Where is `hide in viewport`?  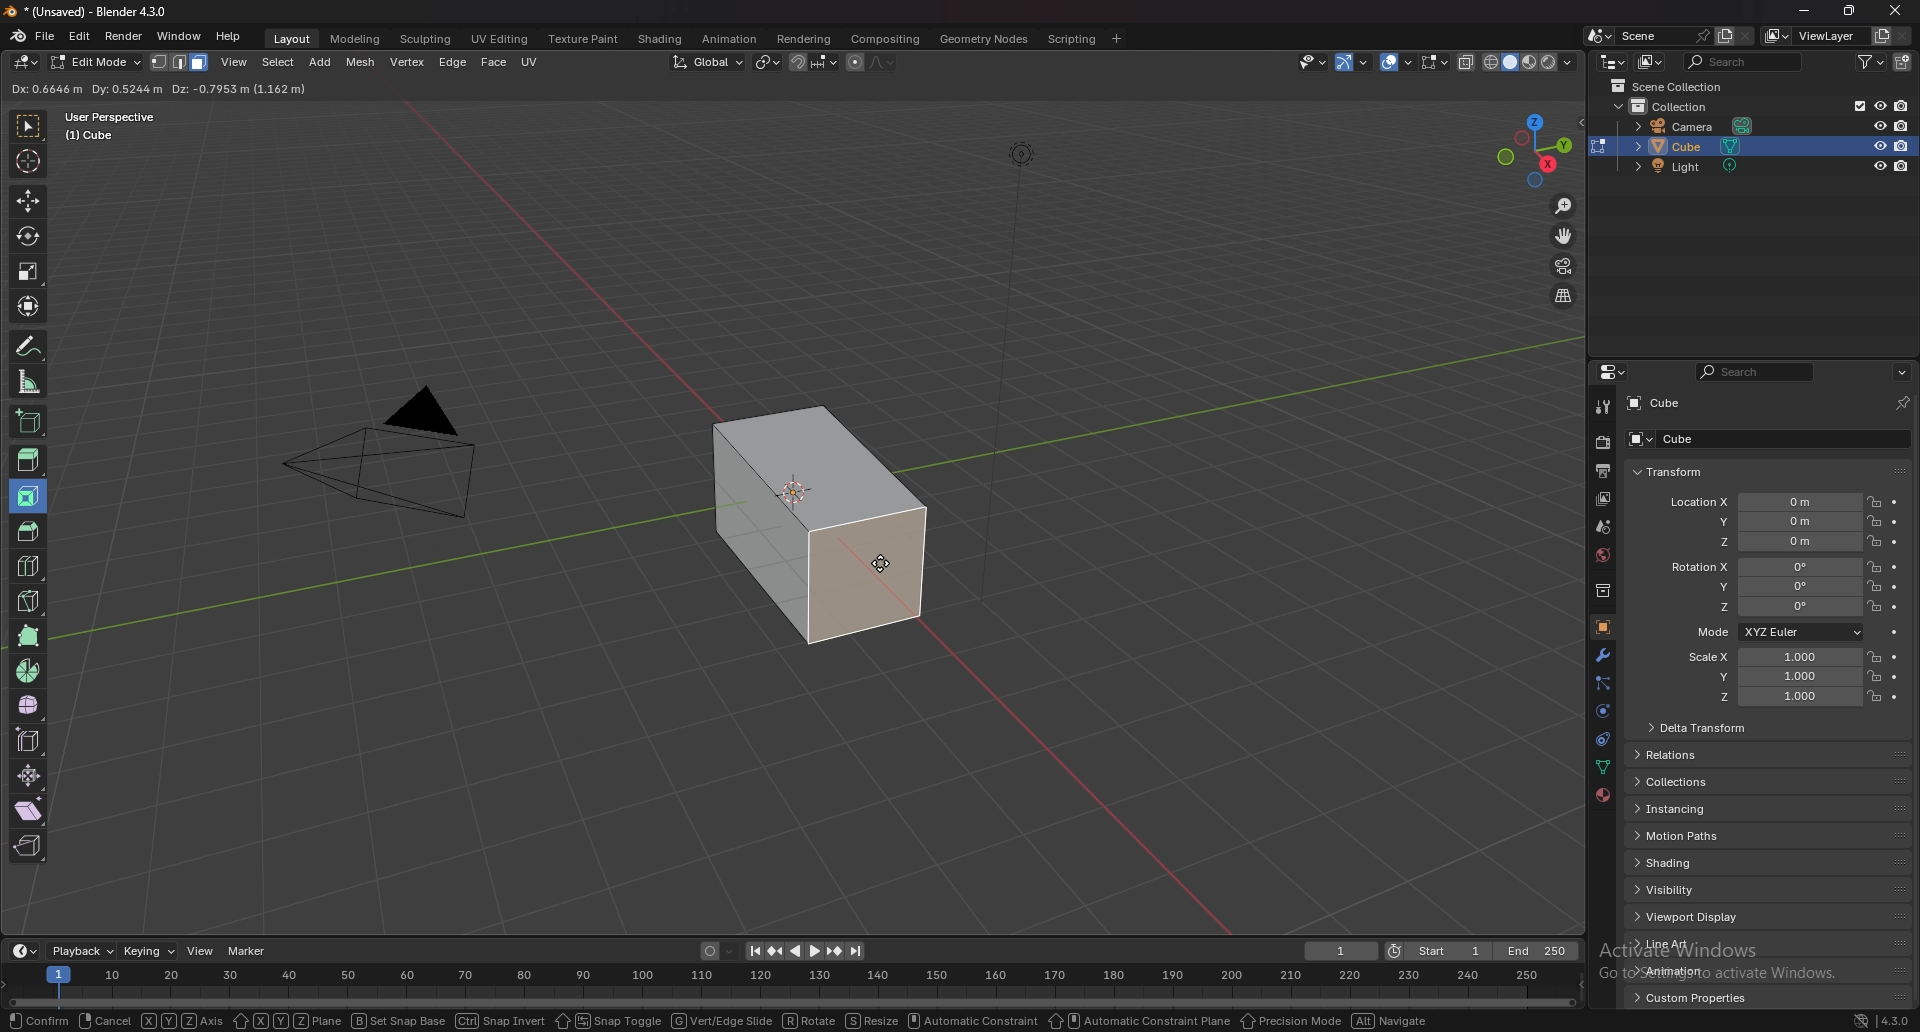
hide in viewport is located at coordinates (1880, 145).